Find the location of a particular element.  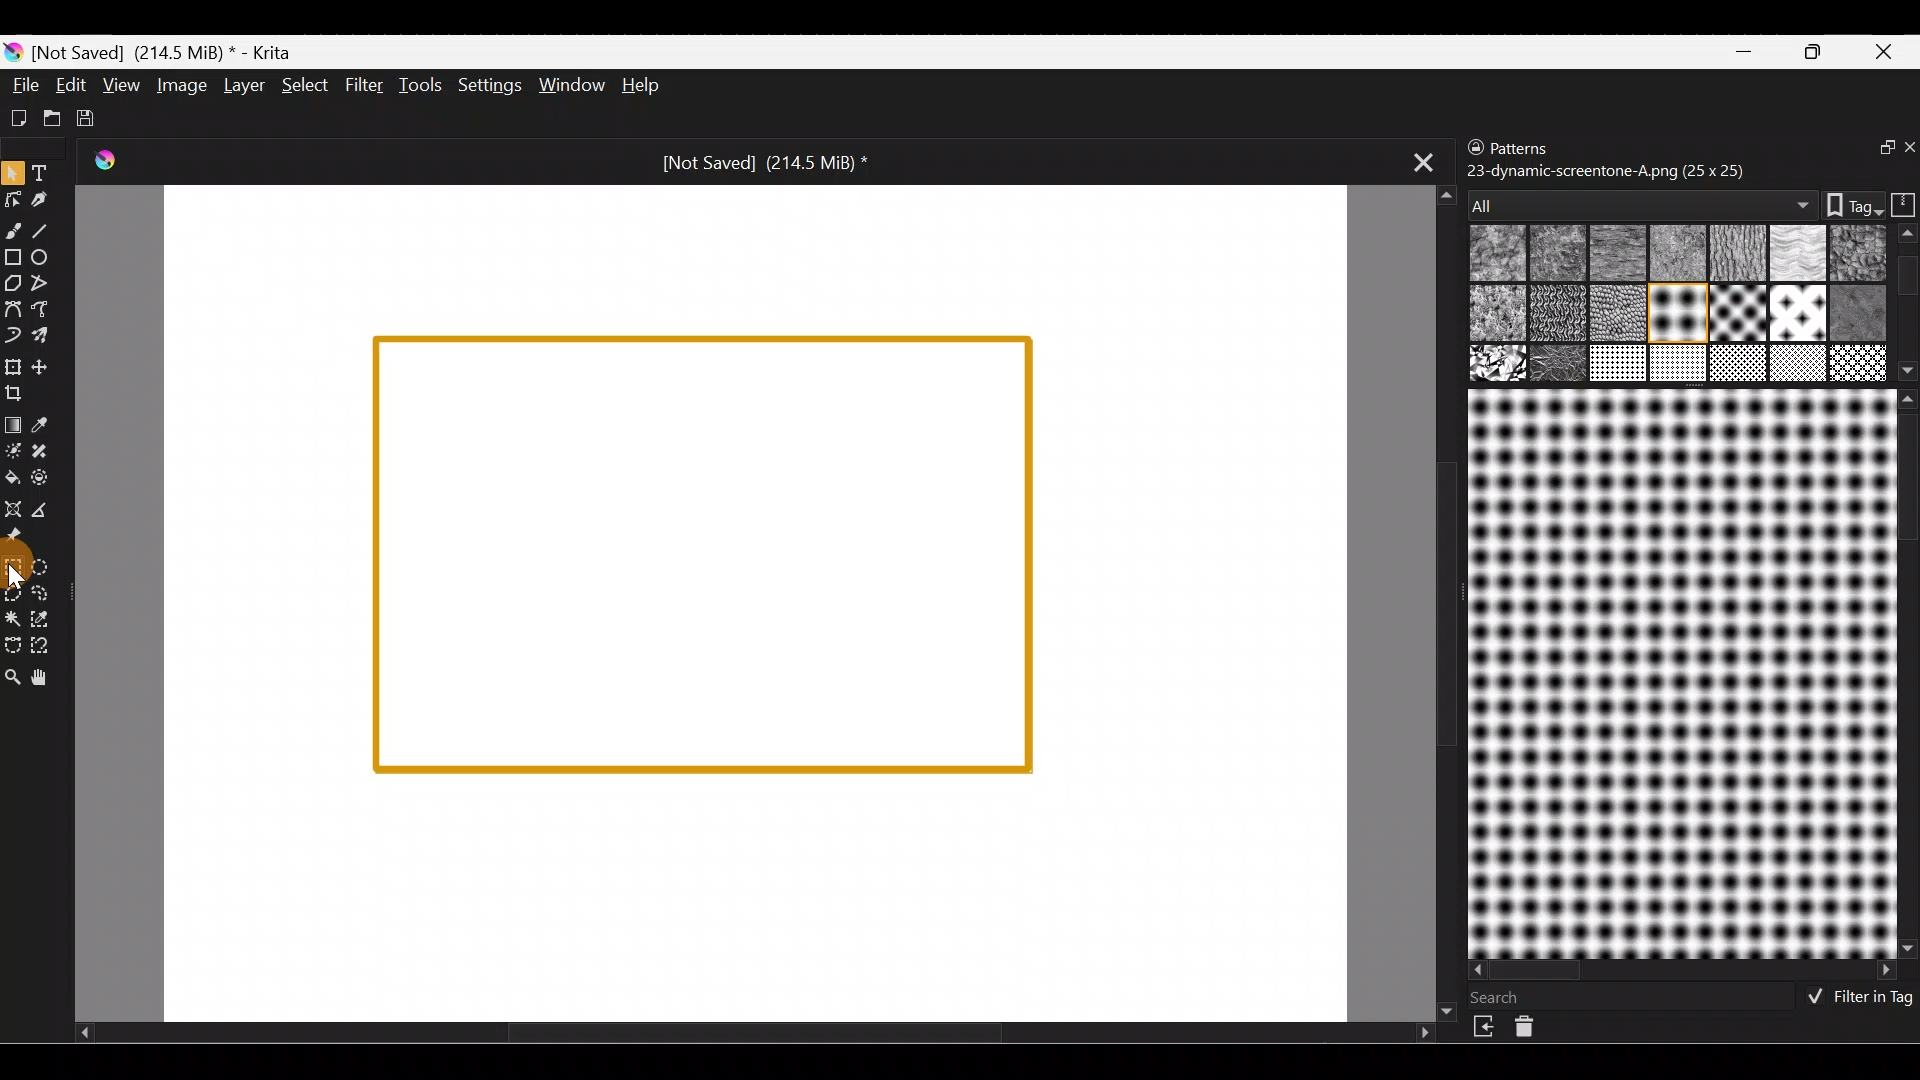

Similar colour selection tool is located at coordinates (47, 622).